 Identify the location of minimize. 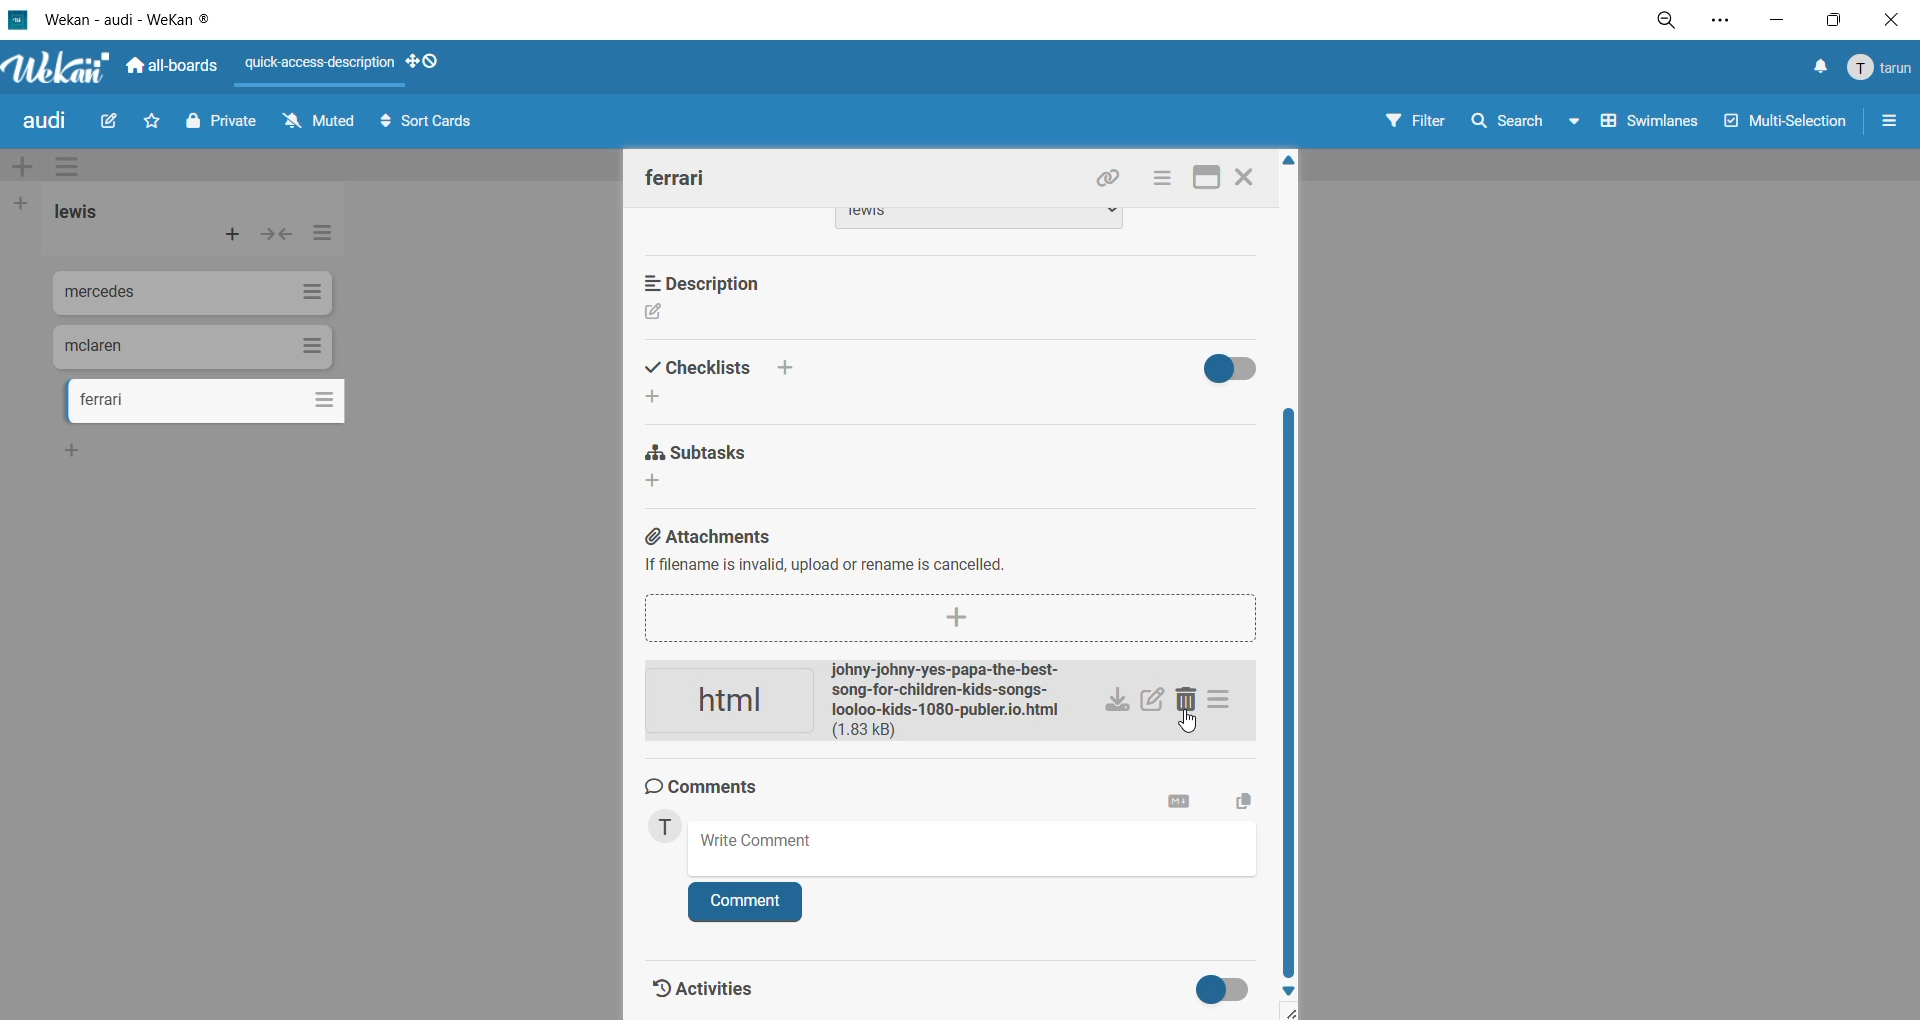
(1775, 22).